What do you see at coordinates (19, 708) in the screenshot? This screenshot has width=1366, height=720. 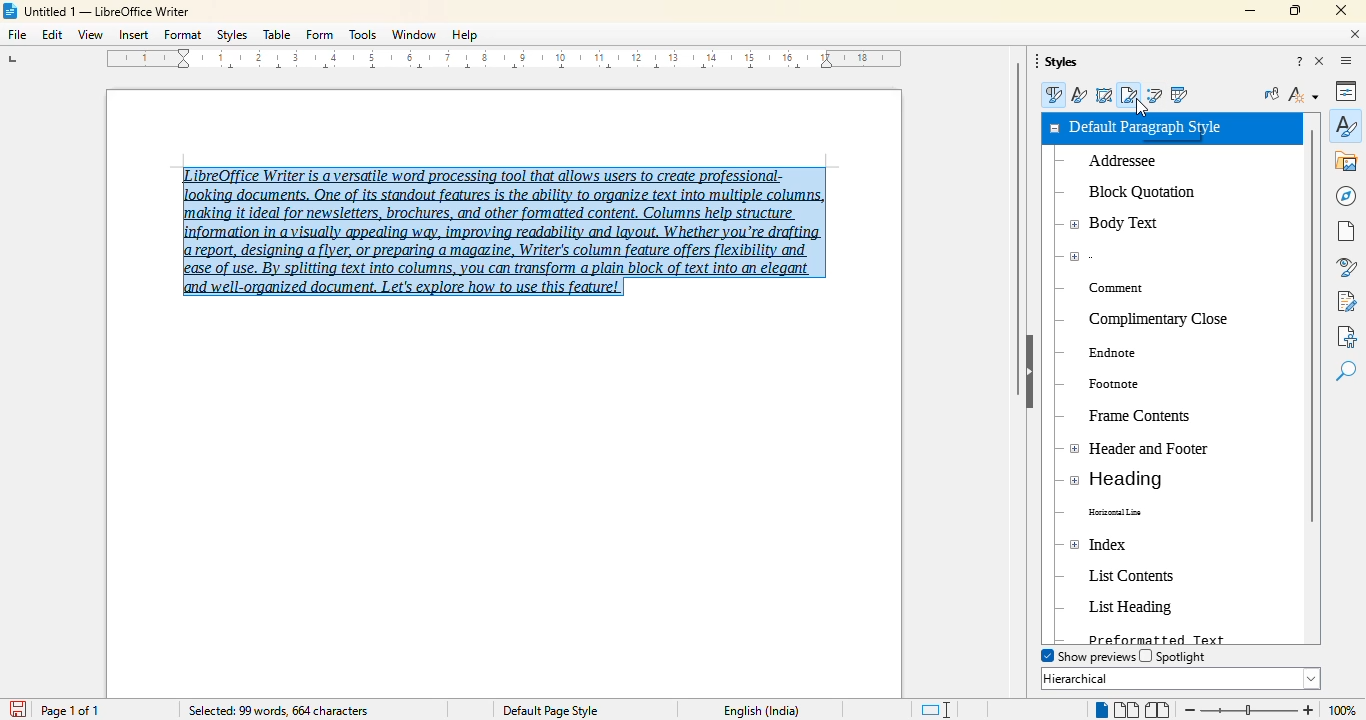 I see `save document` at bounding box center [19, 708].